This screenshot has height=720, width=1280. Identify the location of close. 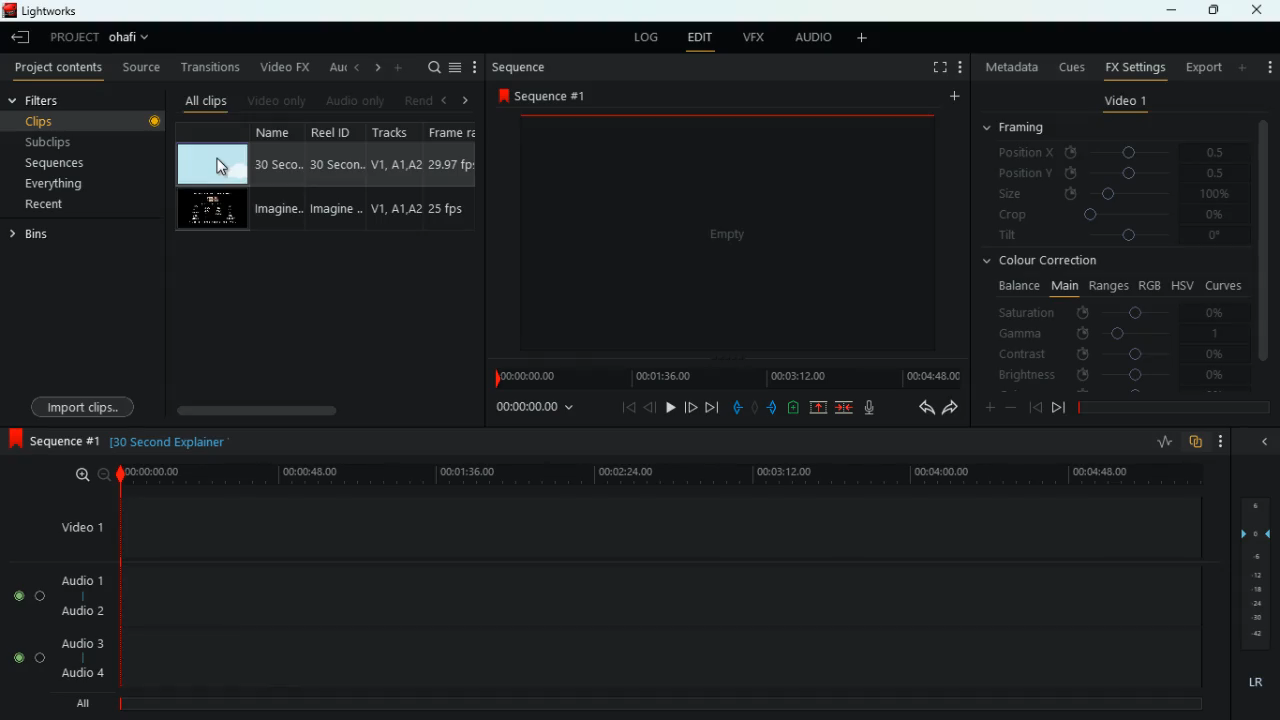
(1259, 10).